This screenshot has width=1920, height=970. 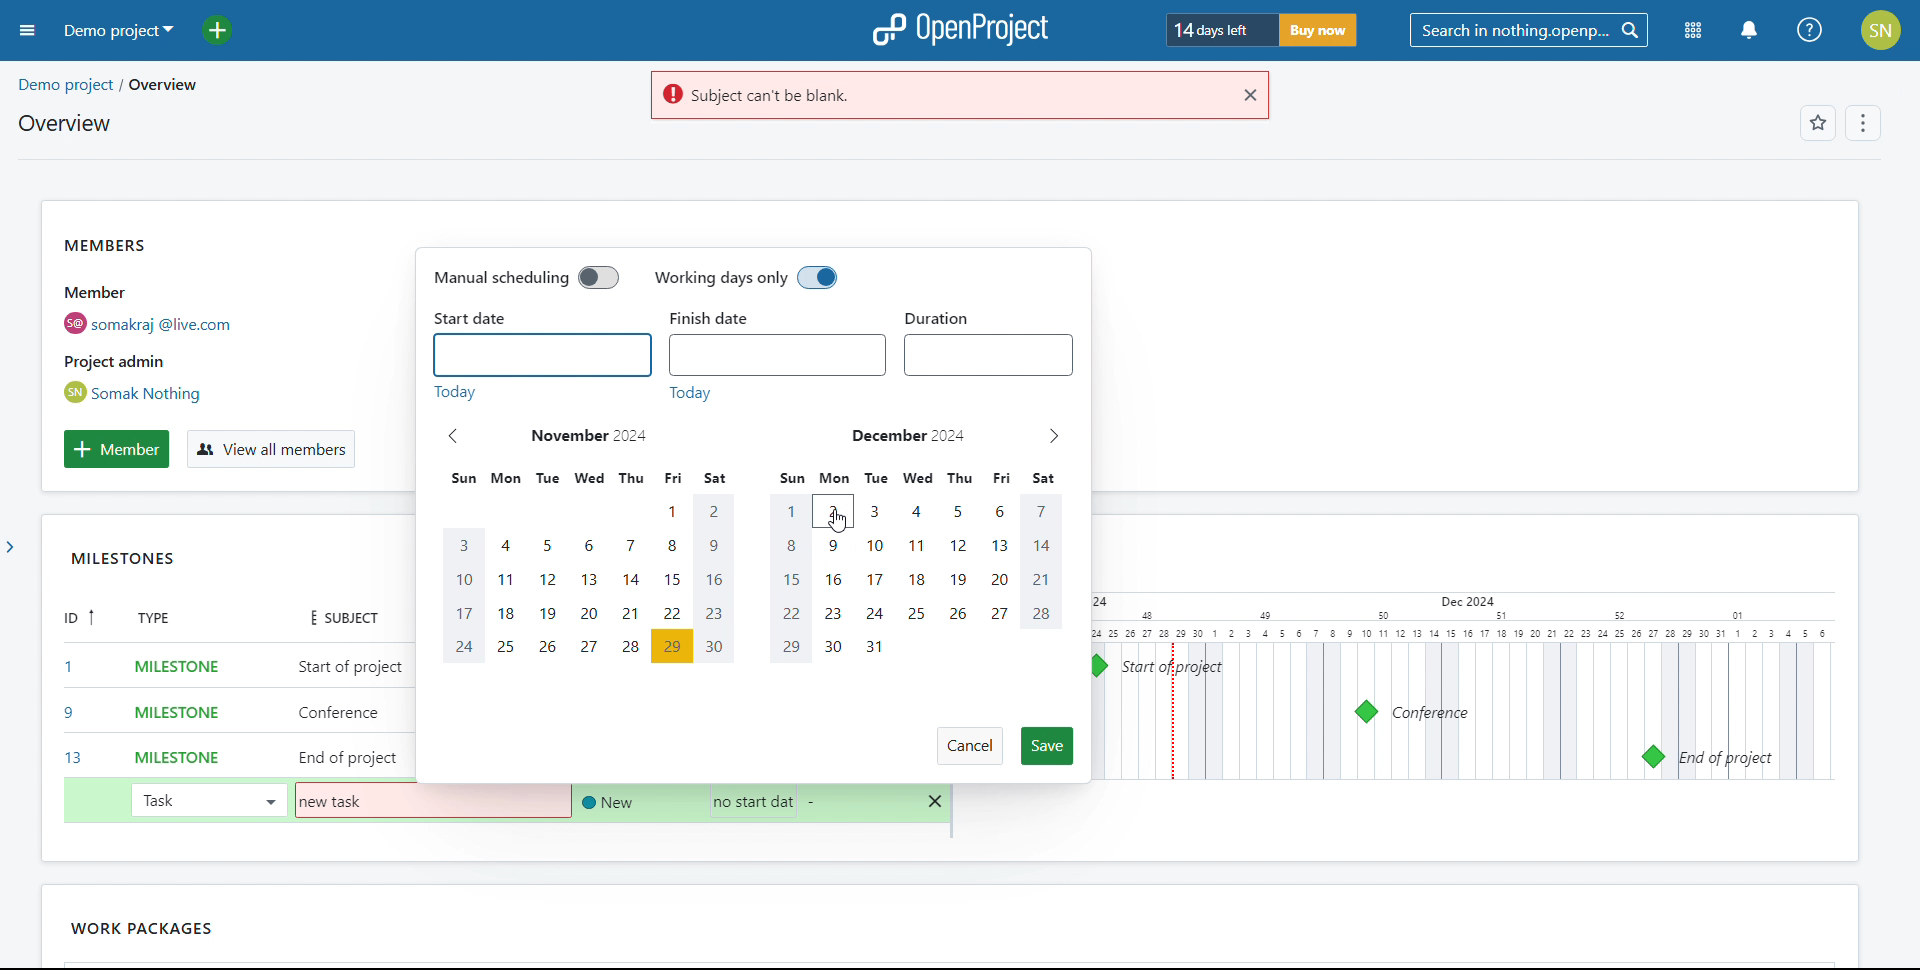 I want to click on add member, so click(x=116, y=449).